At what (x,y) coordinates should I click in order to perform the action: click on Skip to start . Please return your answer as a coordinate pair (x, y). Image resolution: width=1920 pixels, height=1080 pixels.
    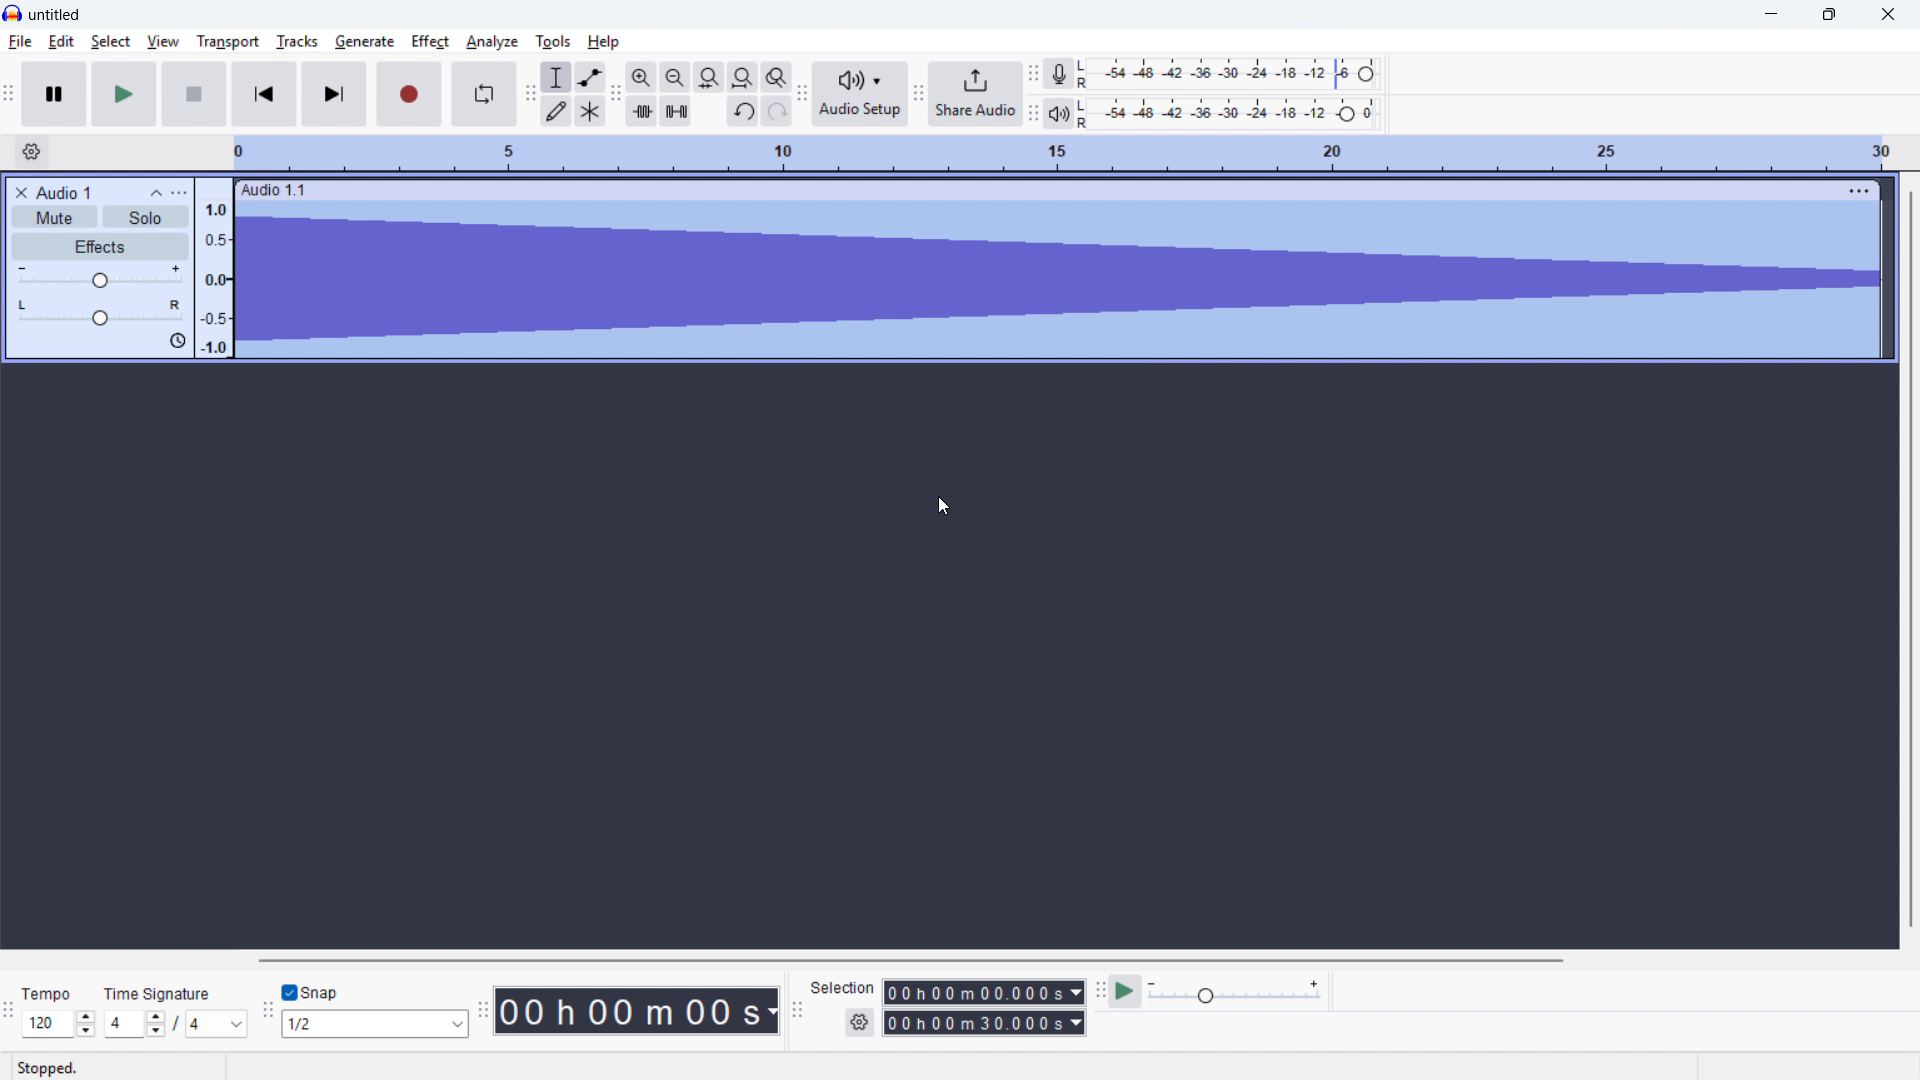
    Looking at the image, I should click on (264, 94).